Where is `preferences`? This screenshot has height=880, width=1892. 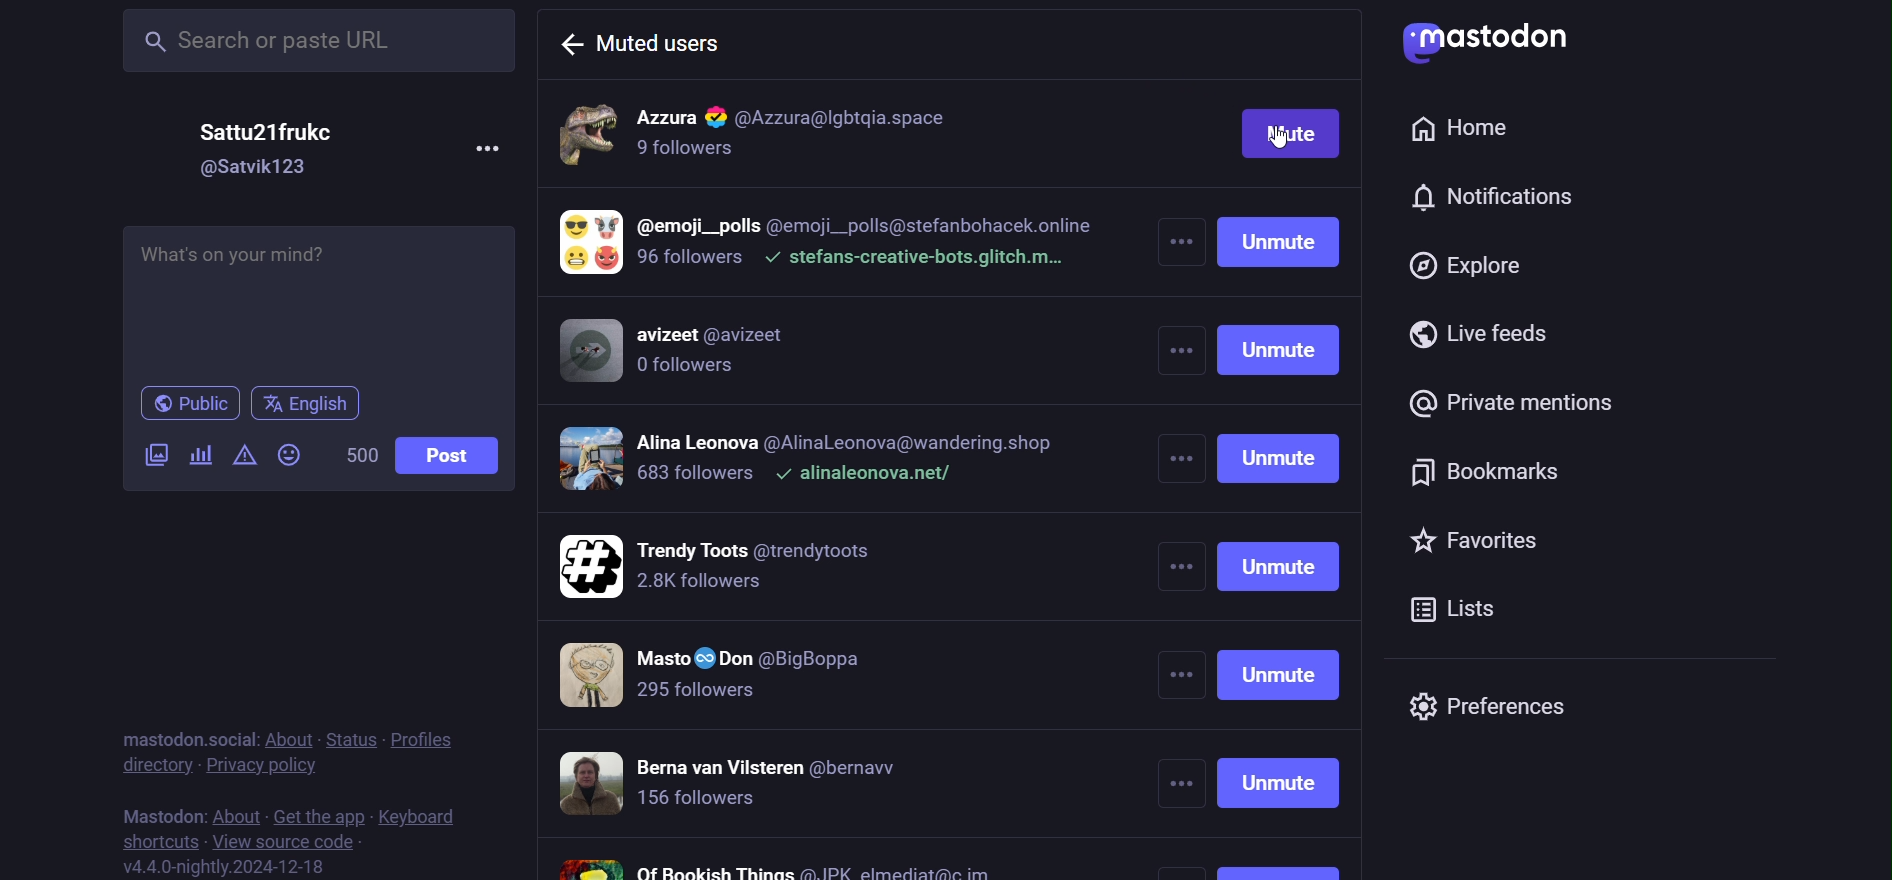
preferences is located at coordinates (1499, 708).